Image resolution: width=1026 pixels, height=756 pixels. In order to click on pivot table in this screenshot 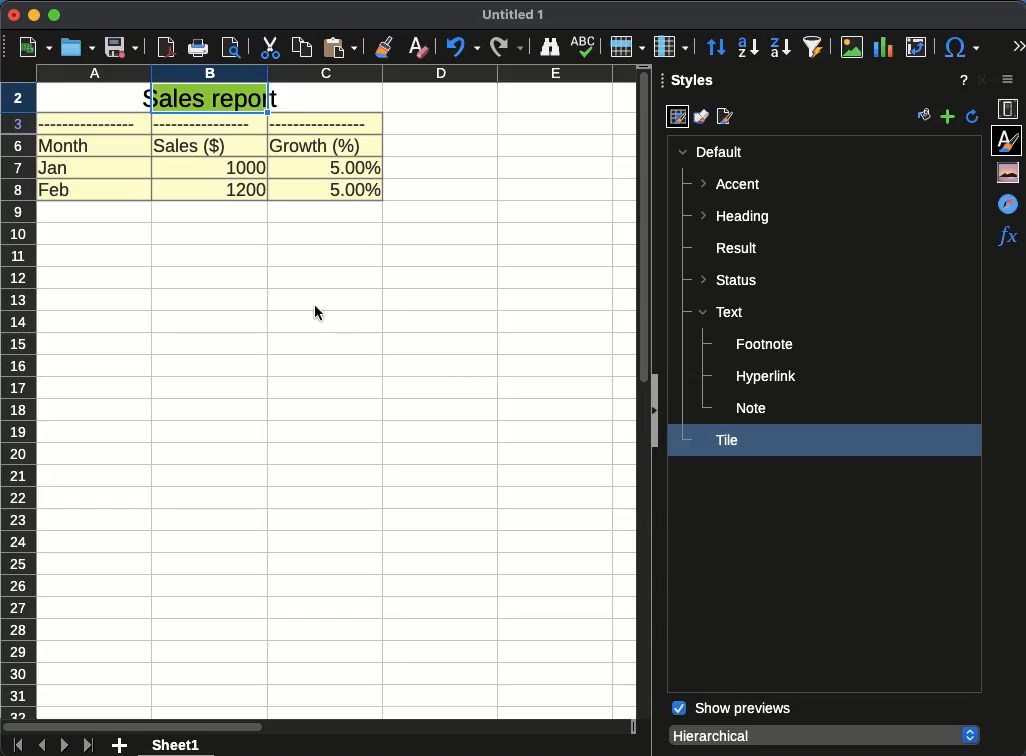, I will do `click(914, 48)`.